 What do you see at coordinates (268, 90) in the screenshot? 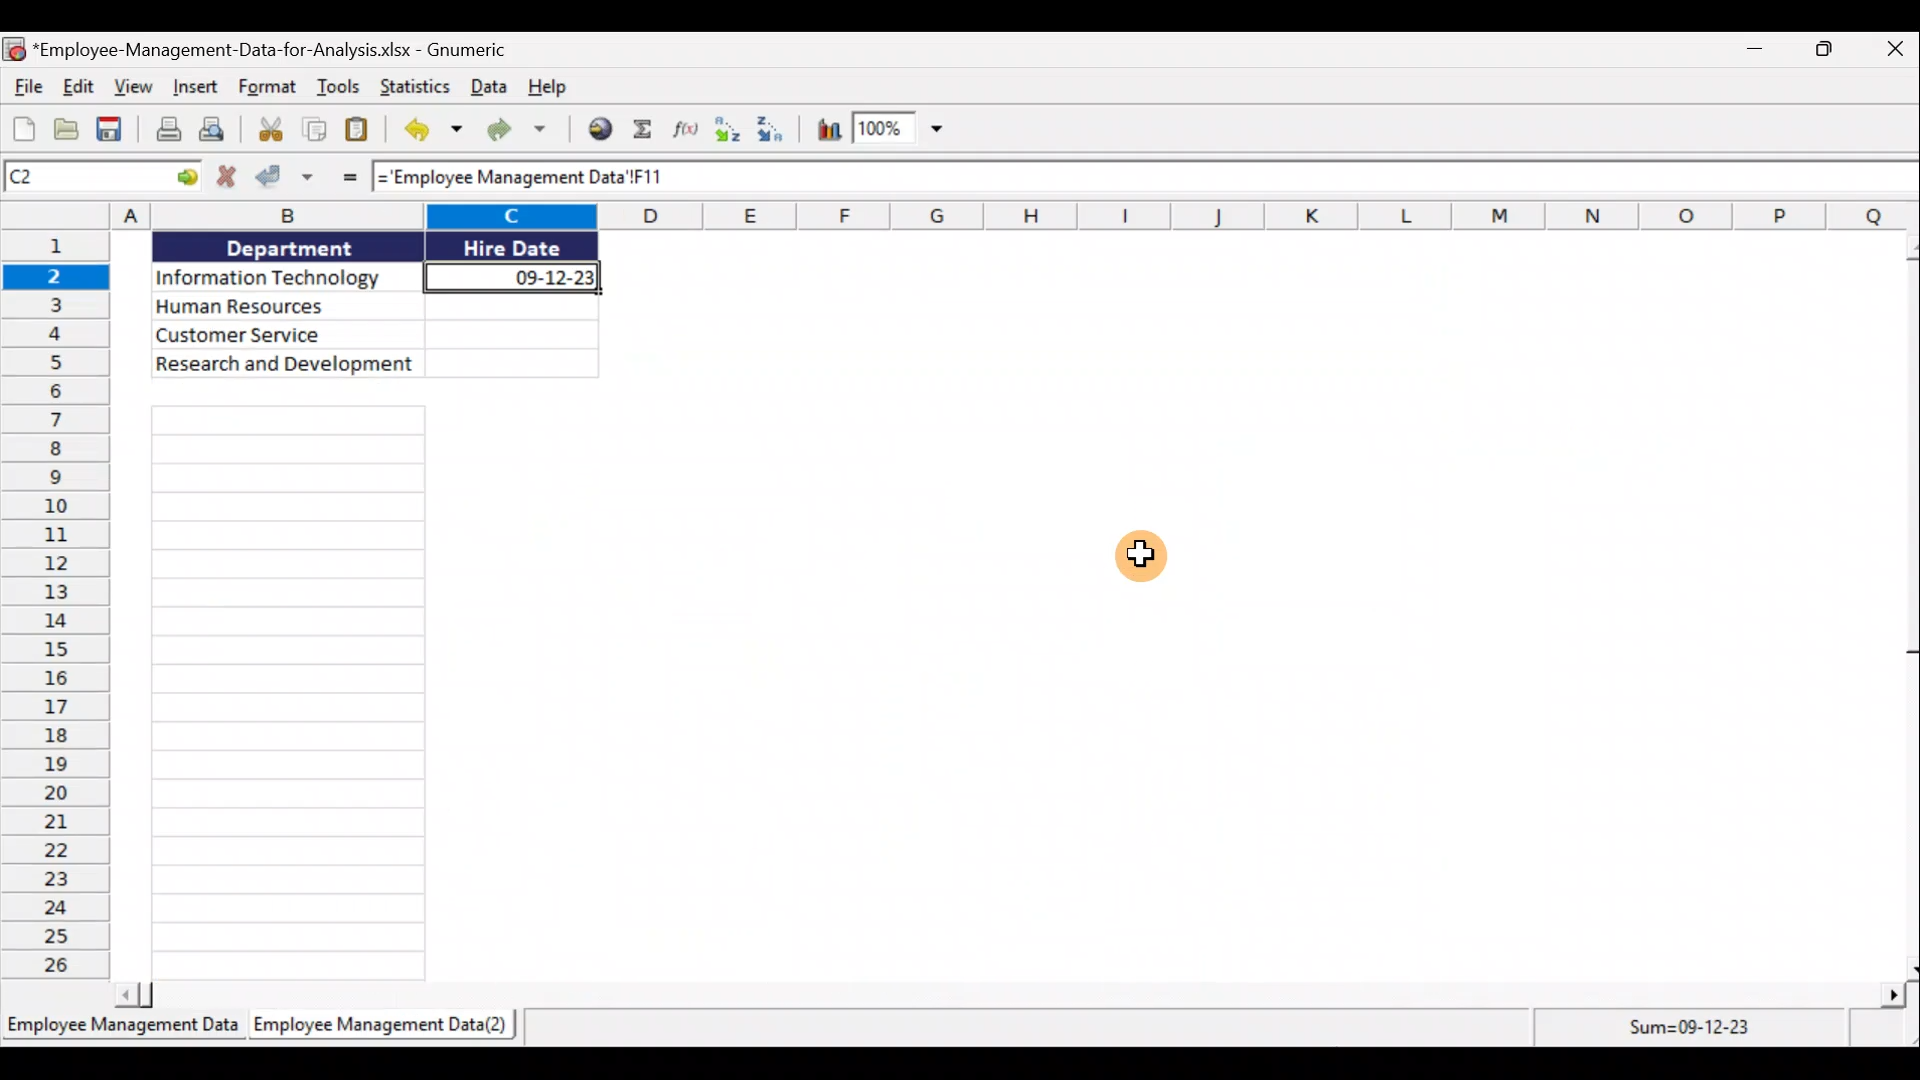
I see `Format` at bounding box center [268, 90].